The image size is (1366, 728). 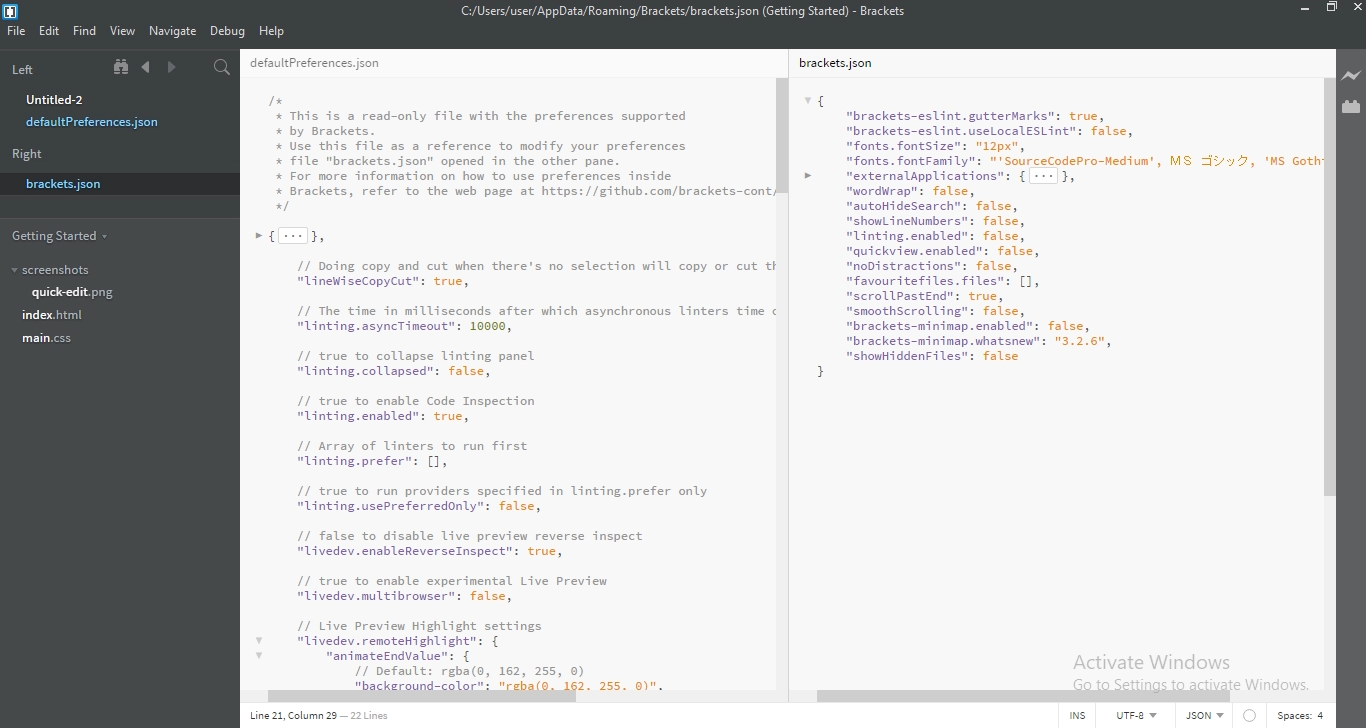 I want to click on scroll bar, so click(x=785, y=133).